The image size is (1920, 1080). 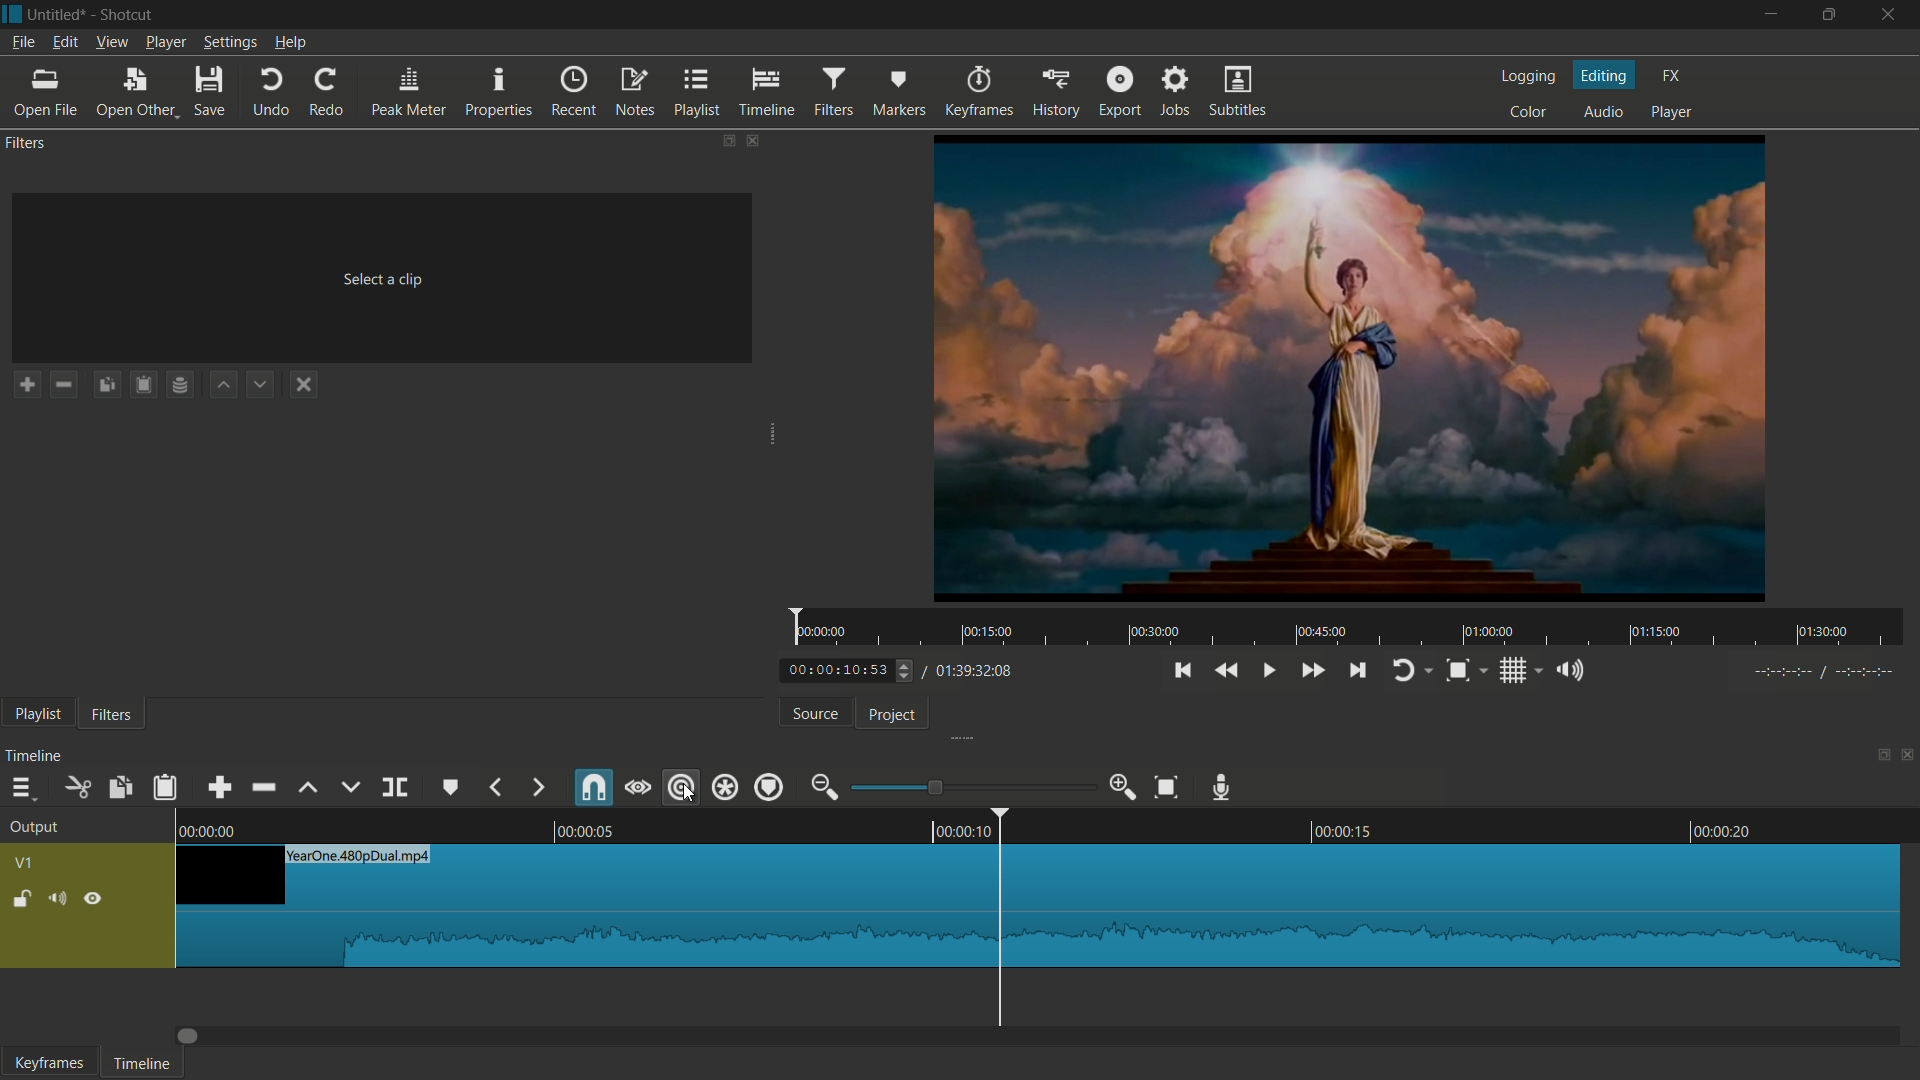 I want to click on open file, so click(x=44, y=92).